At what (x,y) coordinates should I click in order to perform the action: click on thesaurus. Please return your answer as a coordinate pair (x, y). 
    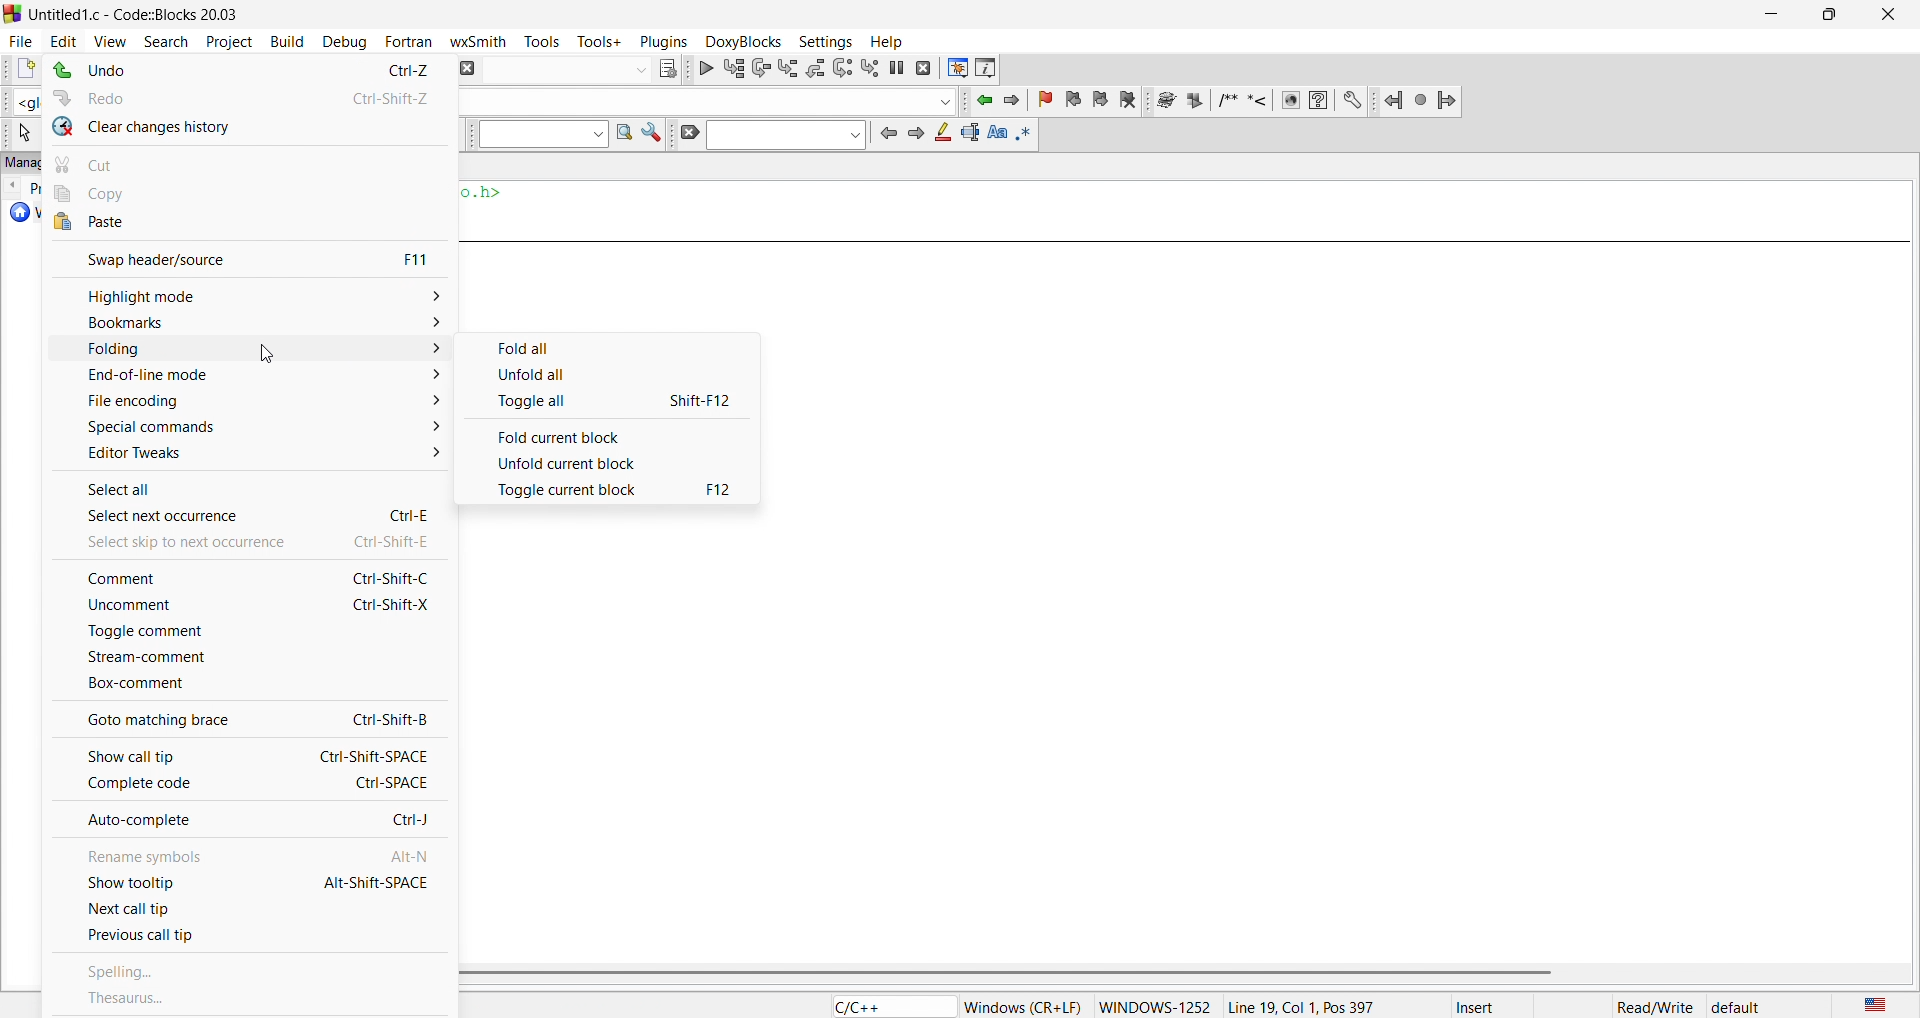
    Looking at the image, I should click on (249, 998).